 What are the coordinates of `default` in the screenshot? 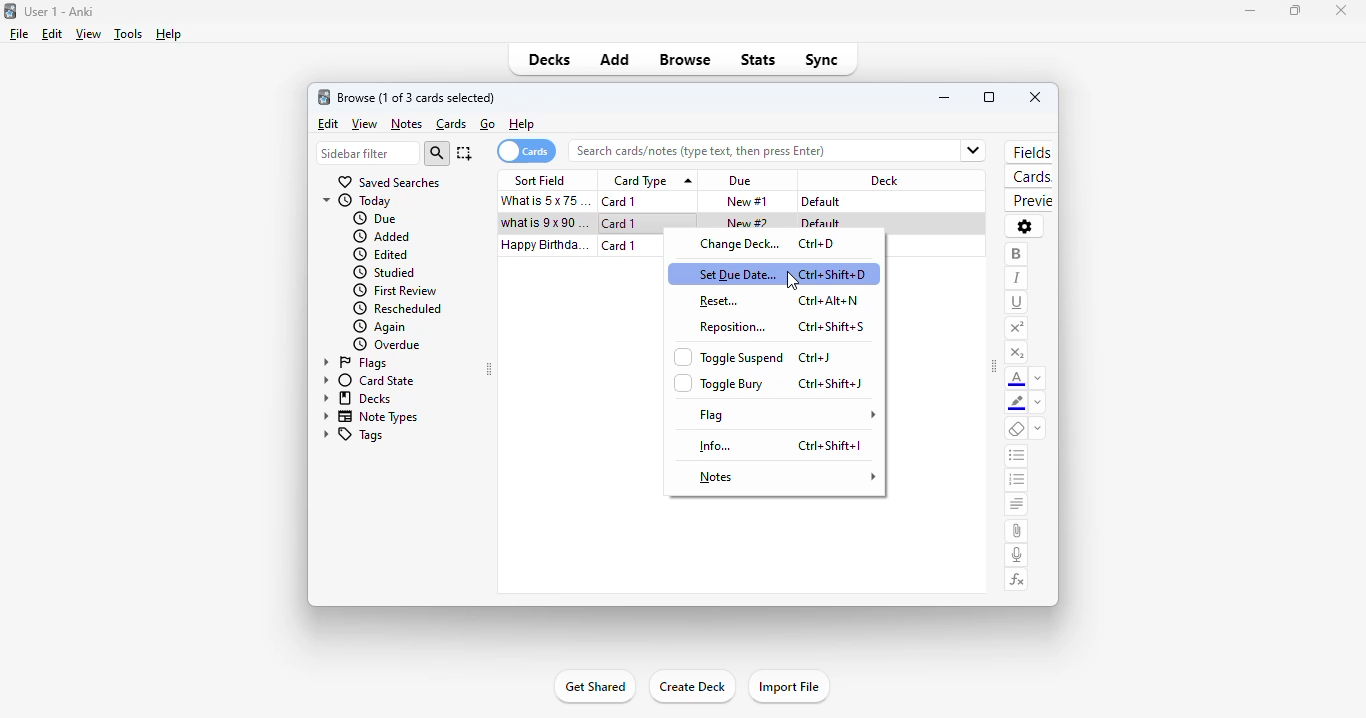 It's located at (820, 223).